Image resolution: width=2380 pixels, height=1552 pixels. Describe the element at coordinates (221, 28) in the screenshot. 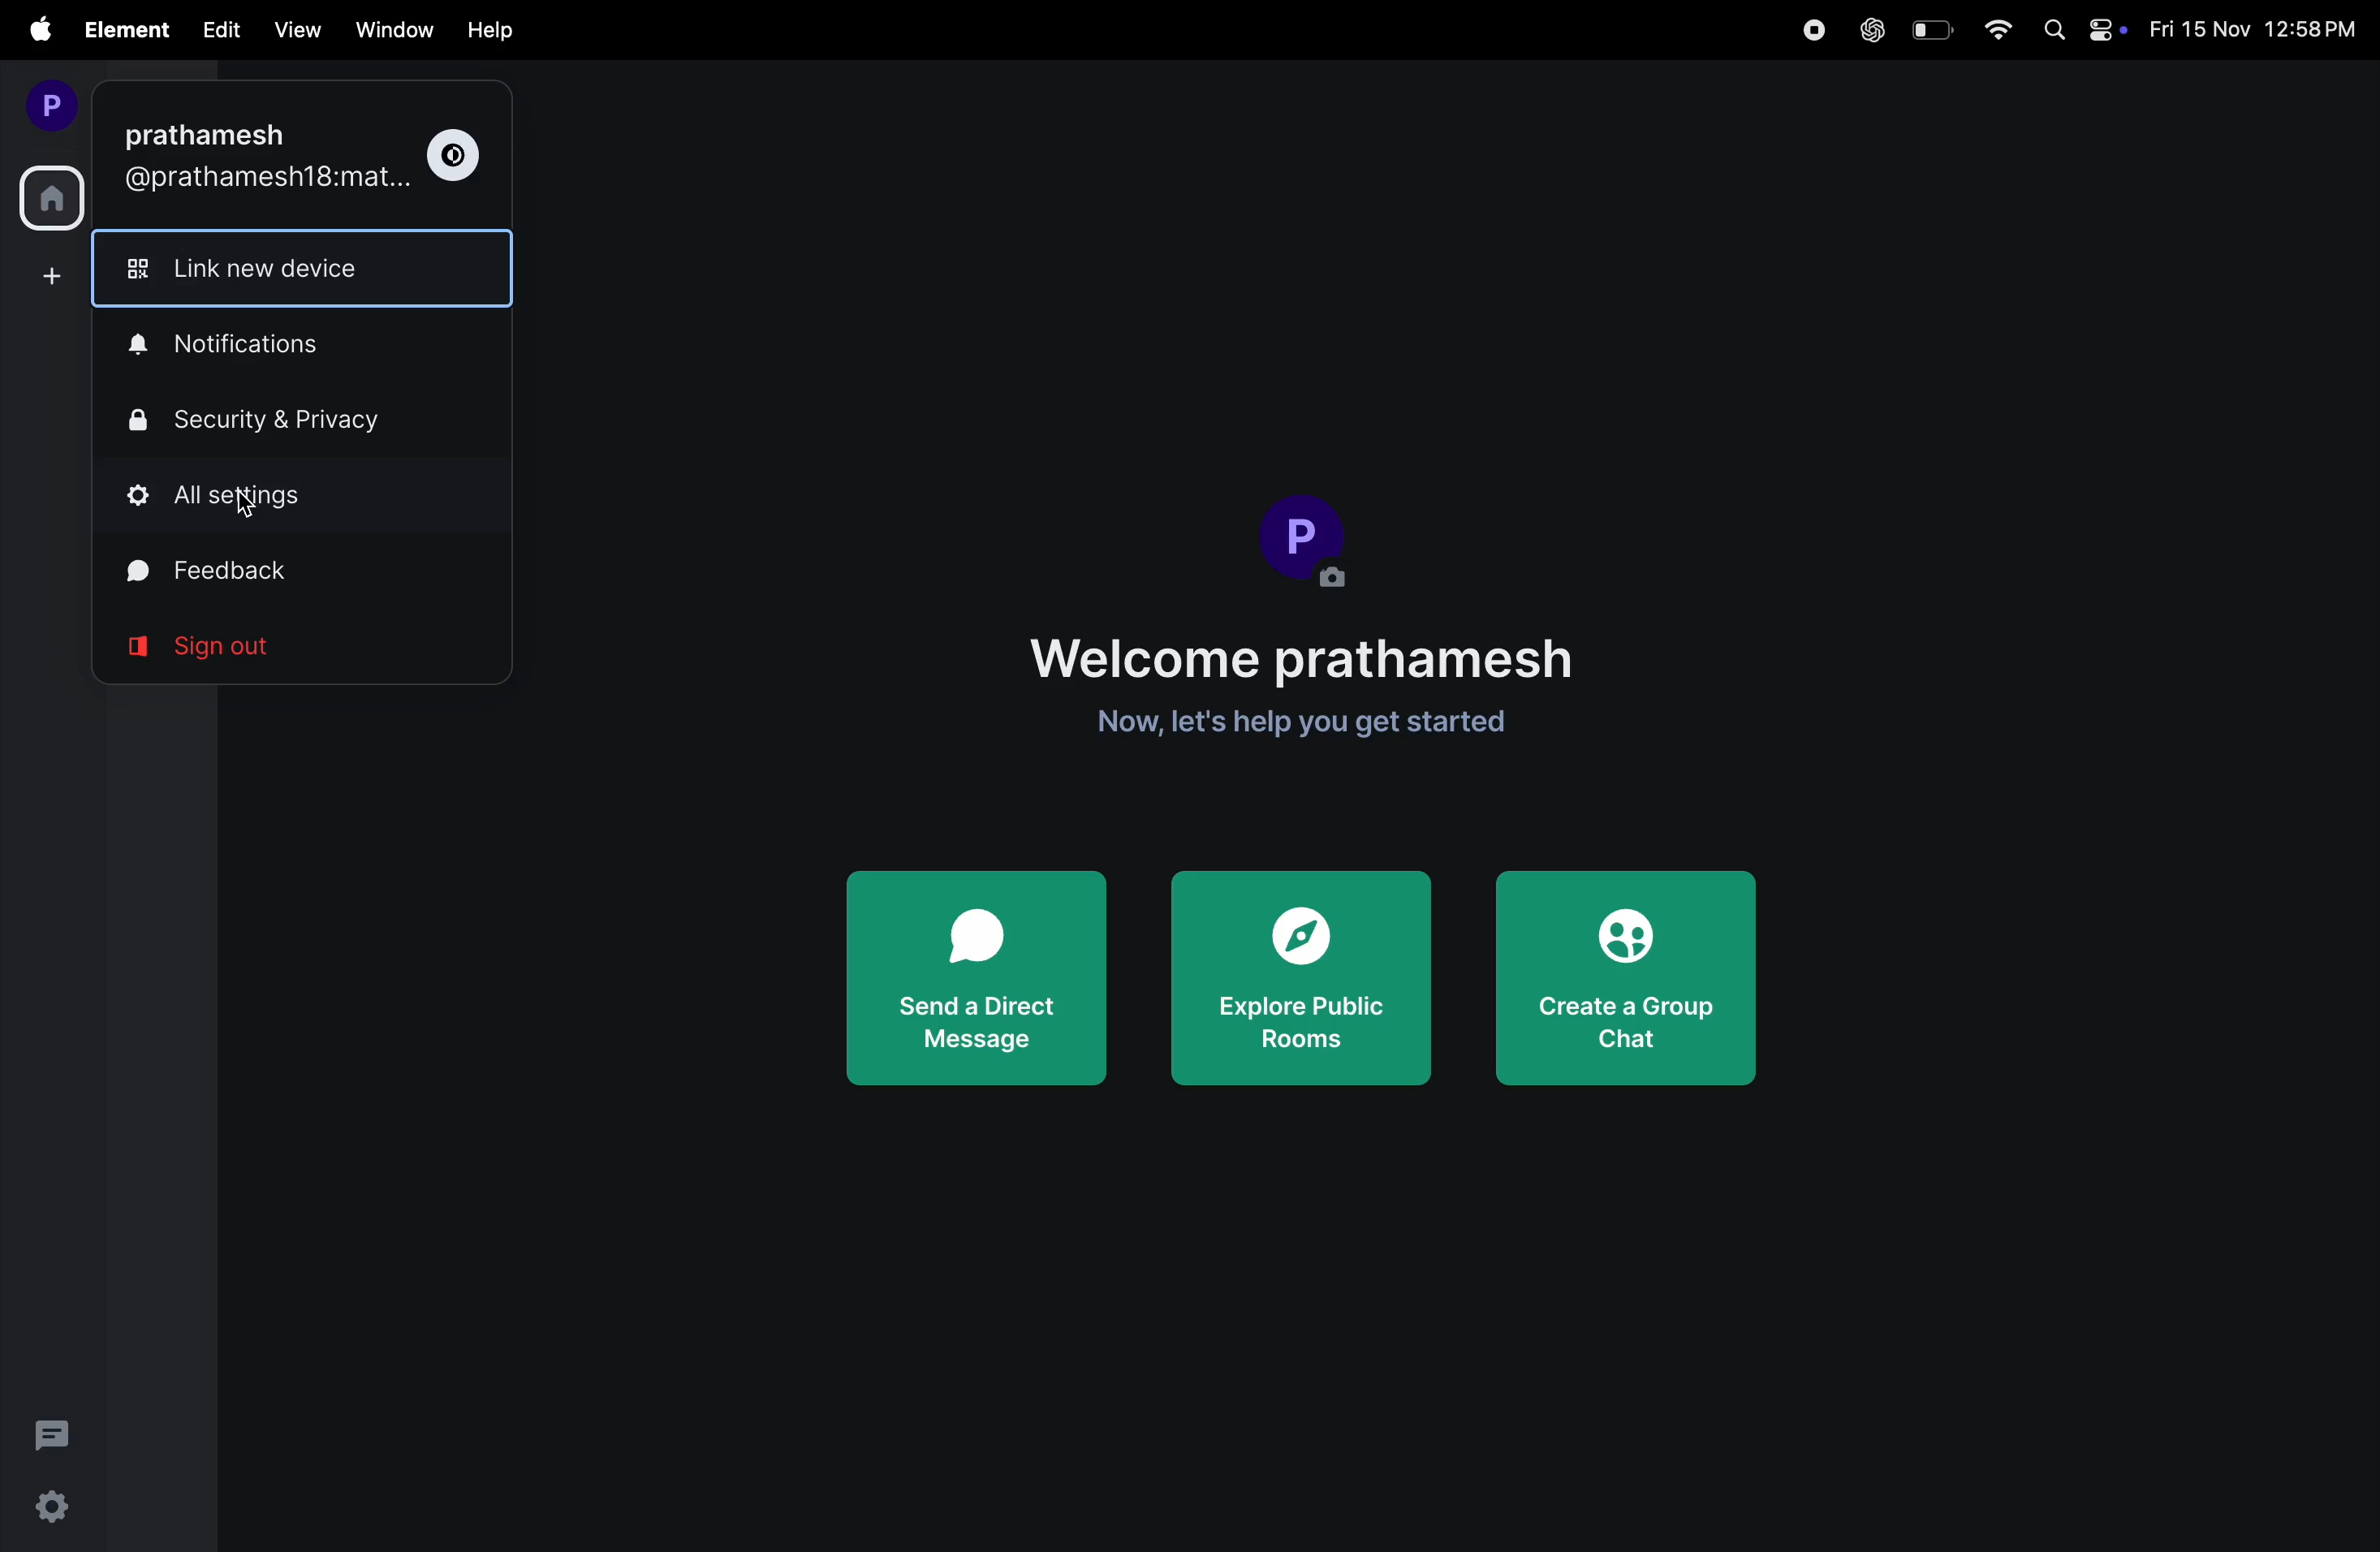

I see `edit` at that location.